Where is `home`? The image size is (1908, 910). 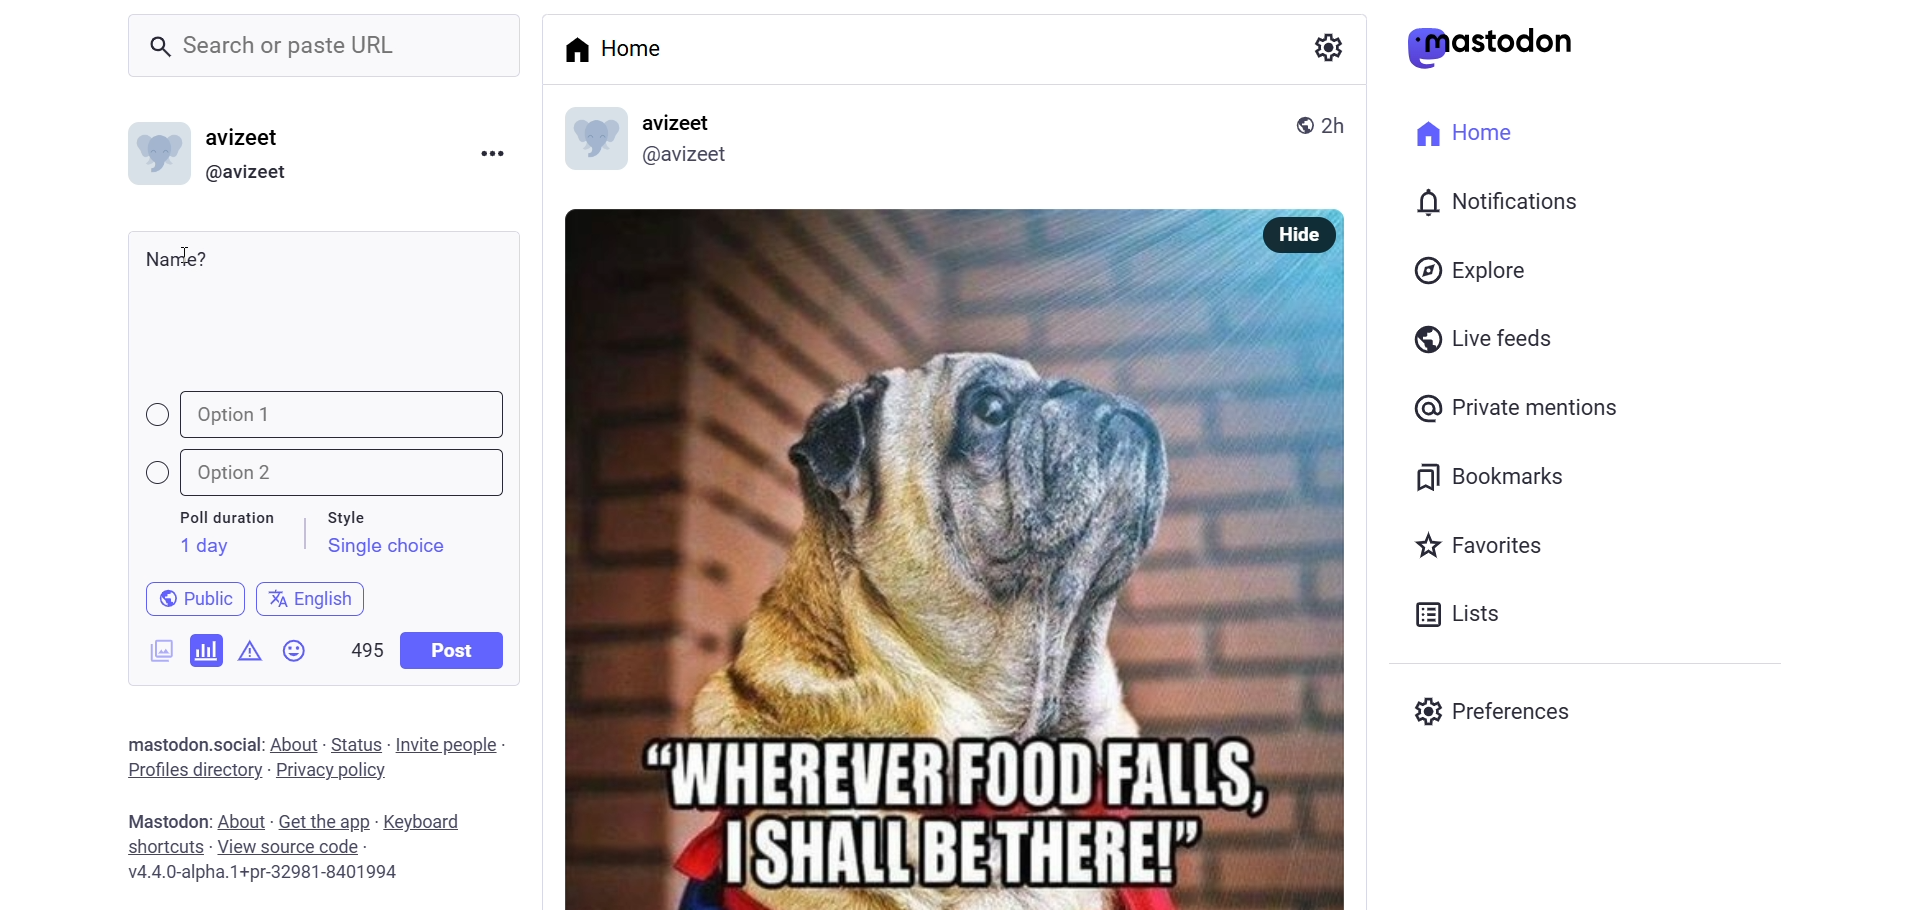 home is located at coordinates (1458, 130).